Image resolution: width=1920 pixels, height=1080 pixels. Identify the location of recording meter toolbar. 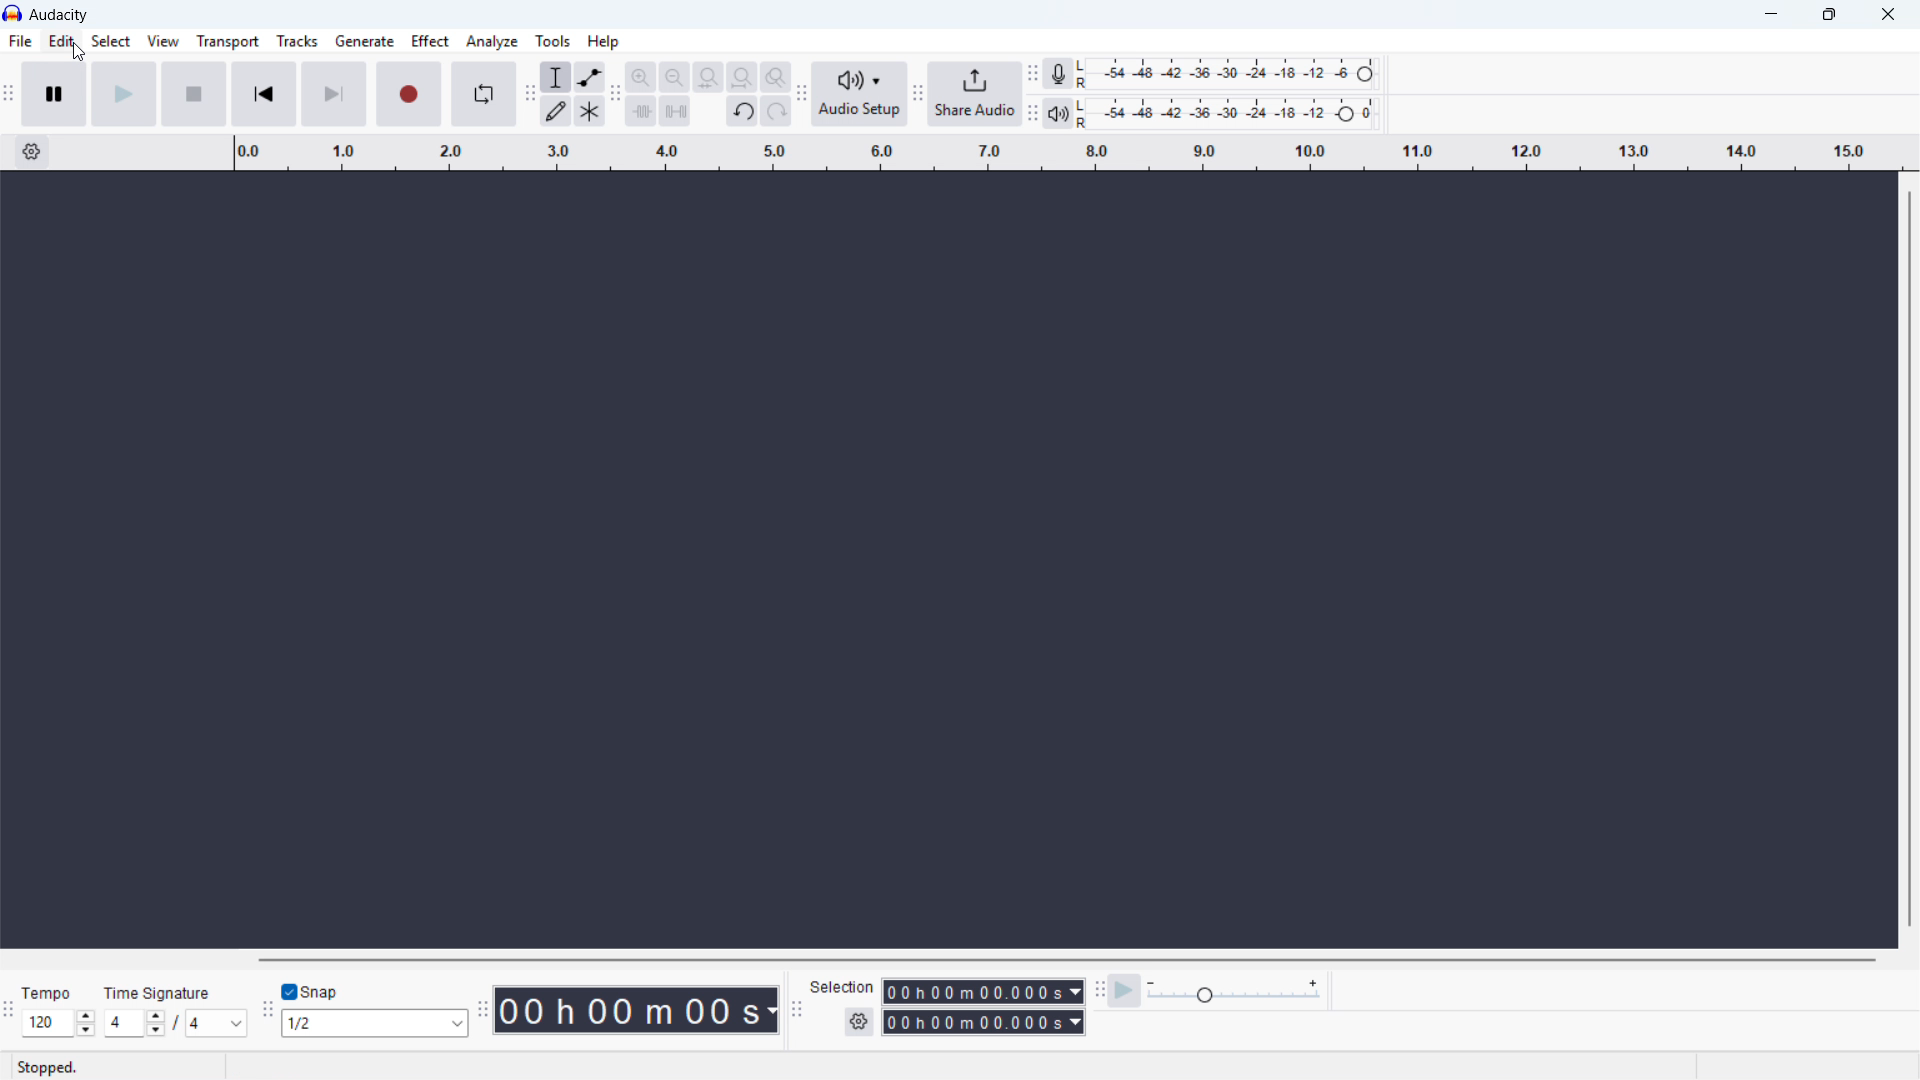
(1032, 73).